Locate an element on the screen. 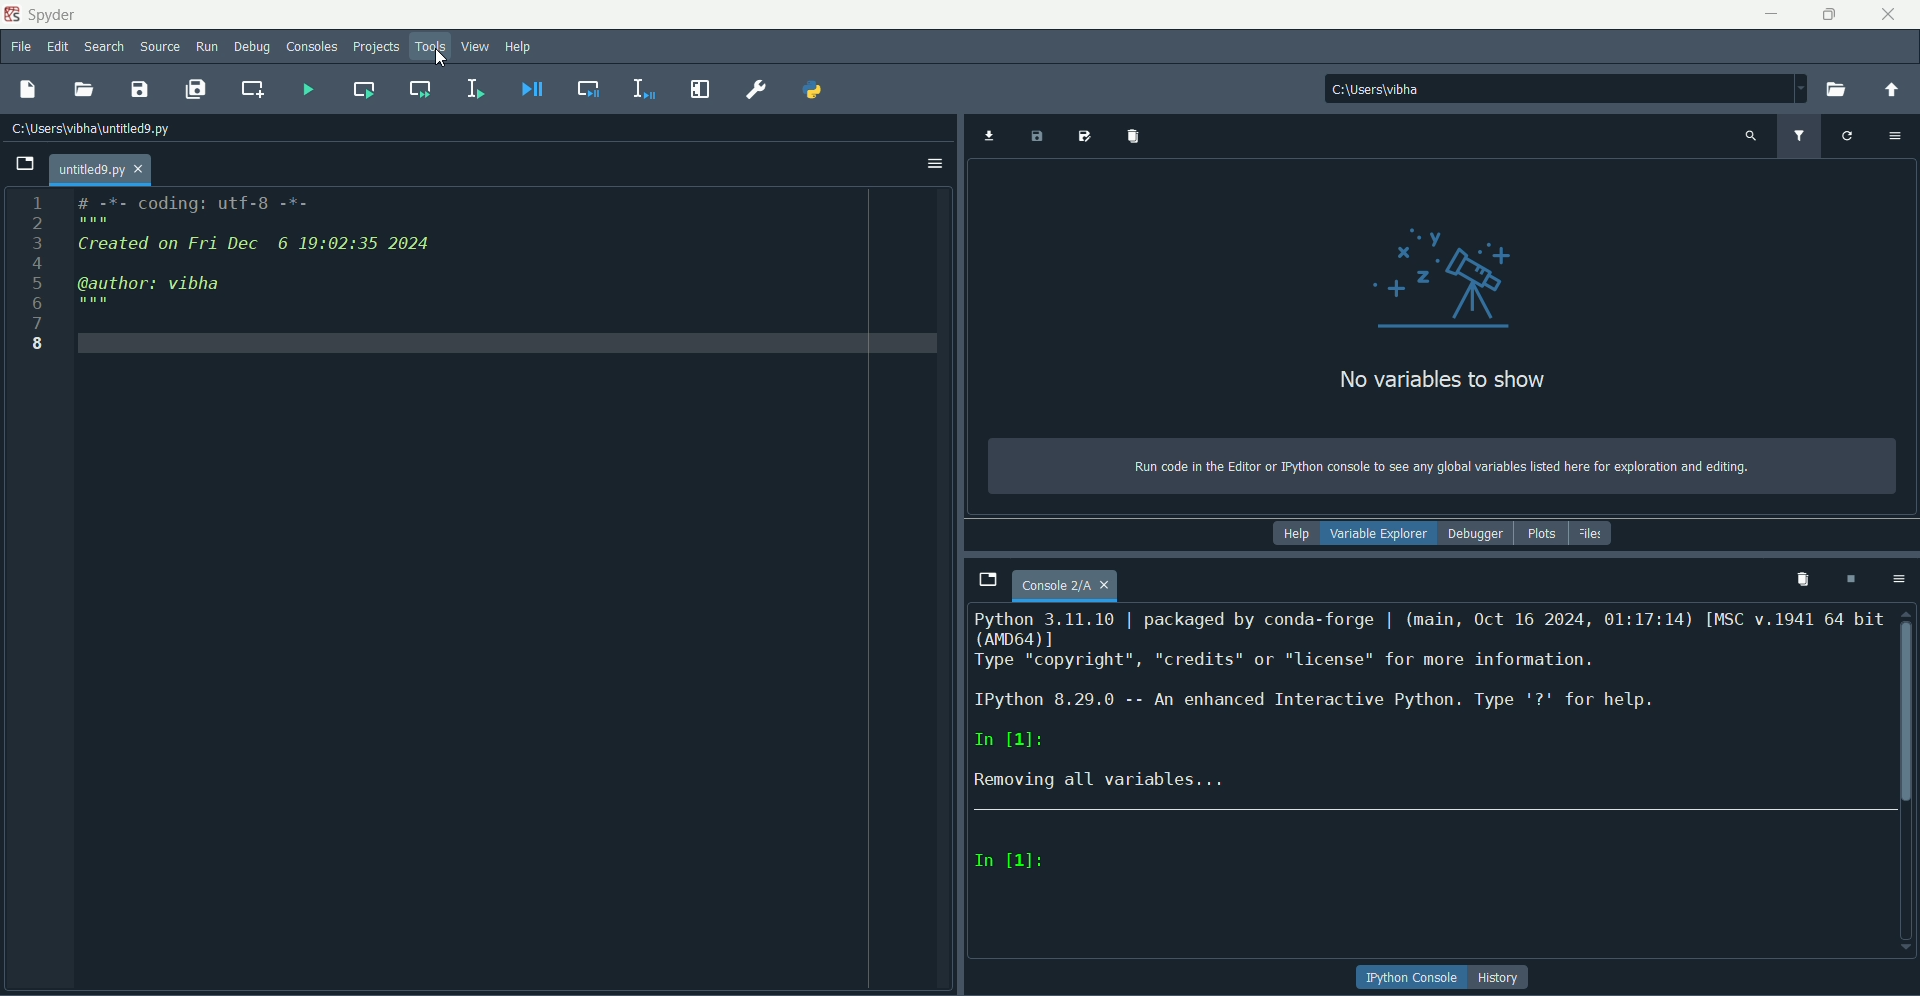 This screenshot has width=1920, height=996. file name is located at coordinates (1066, 587).